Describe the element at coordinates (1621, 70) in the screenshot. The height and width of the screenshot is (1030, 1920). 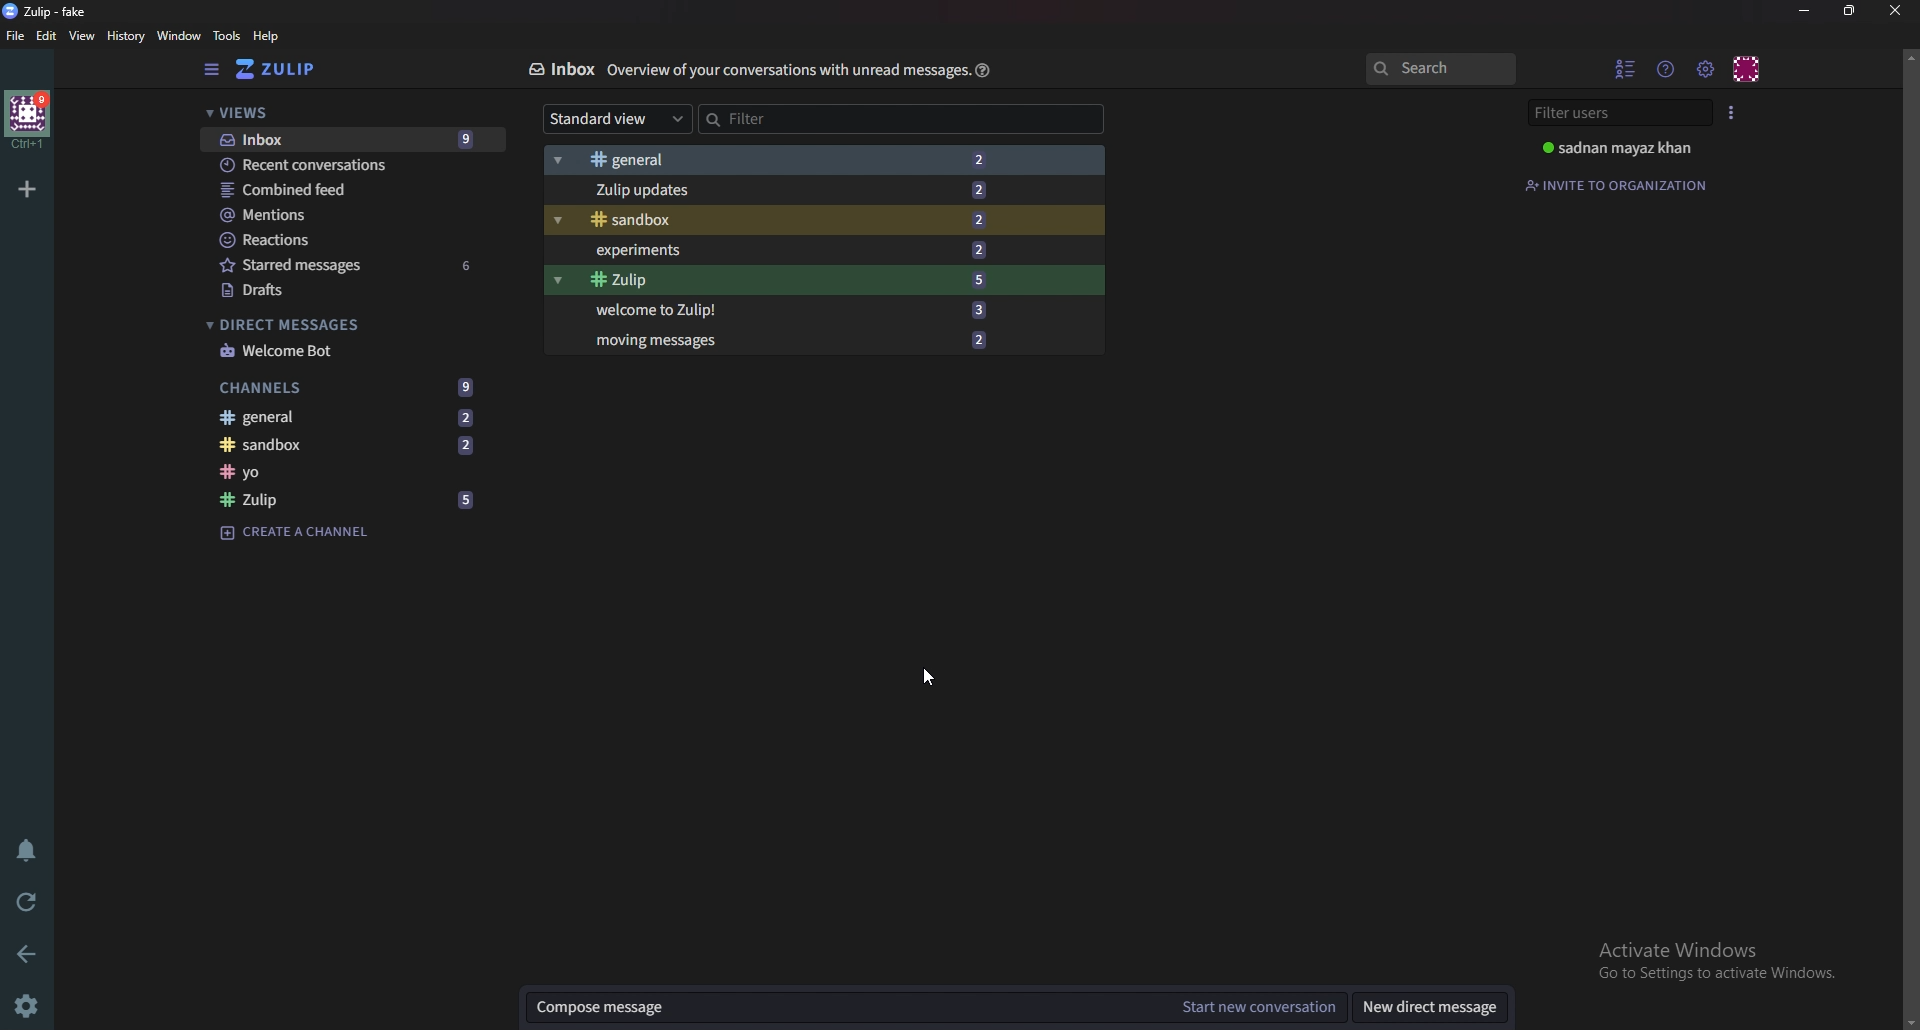
I see `Hide user list` at that location.